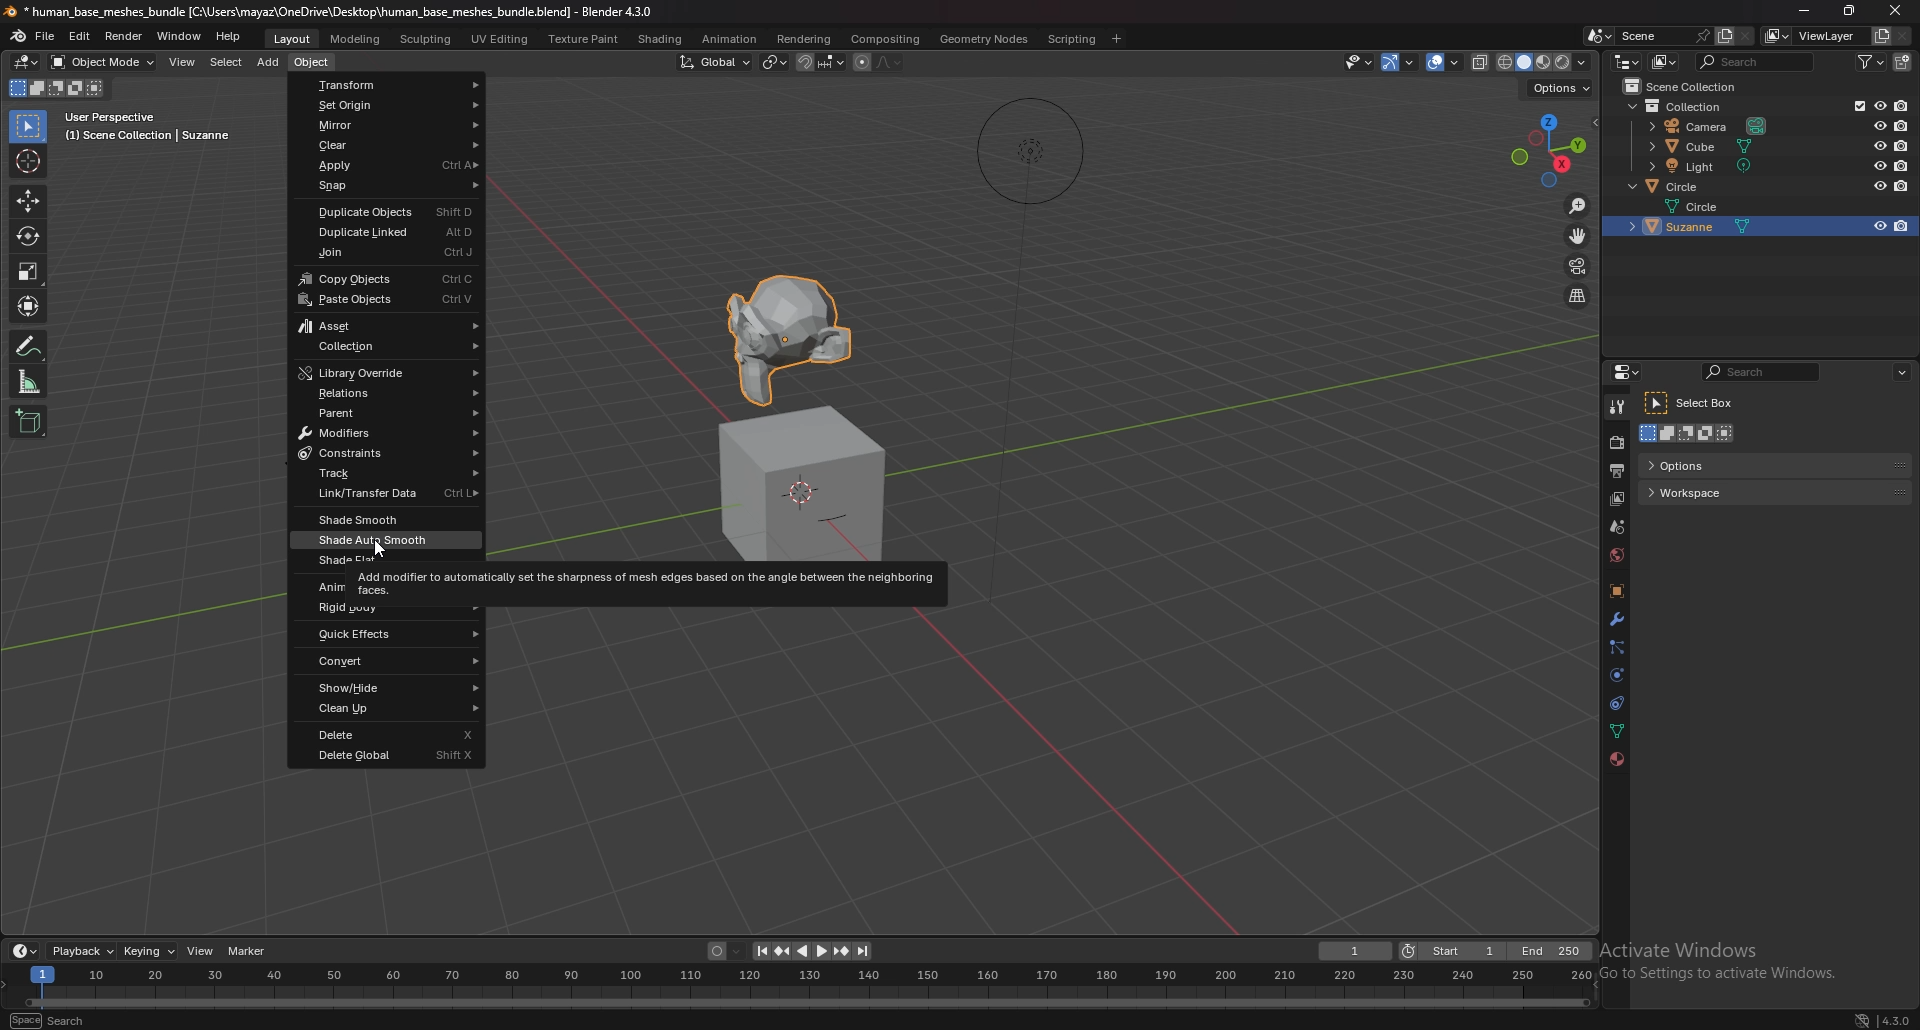  What do you see at coordinates (1870, 62) in the screenshot?
I see `filter` at bounding box center [1870, 62].